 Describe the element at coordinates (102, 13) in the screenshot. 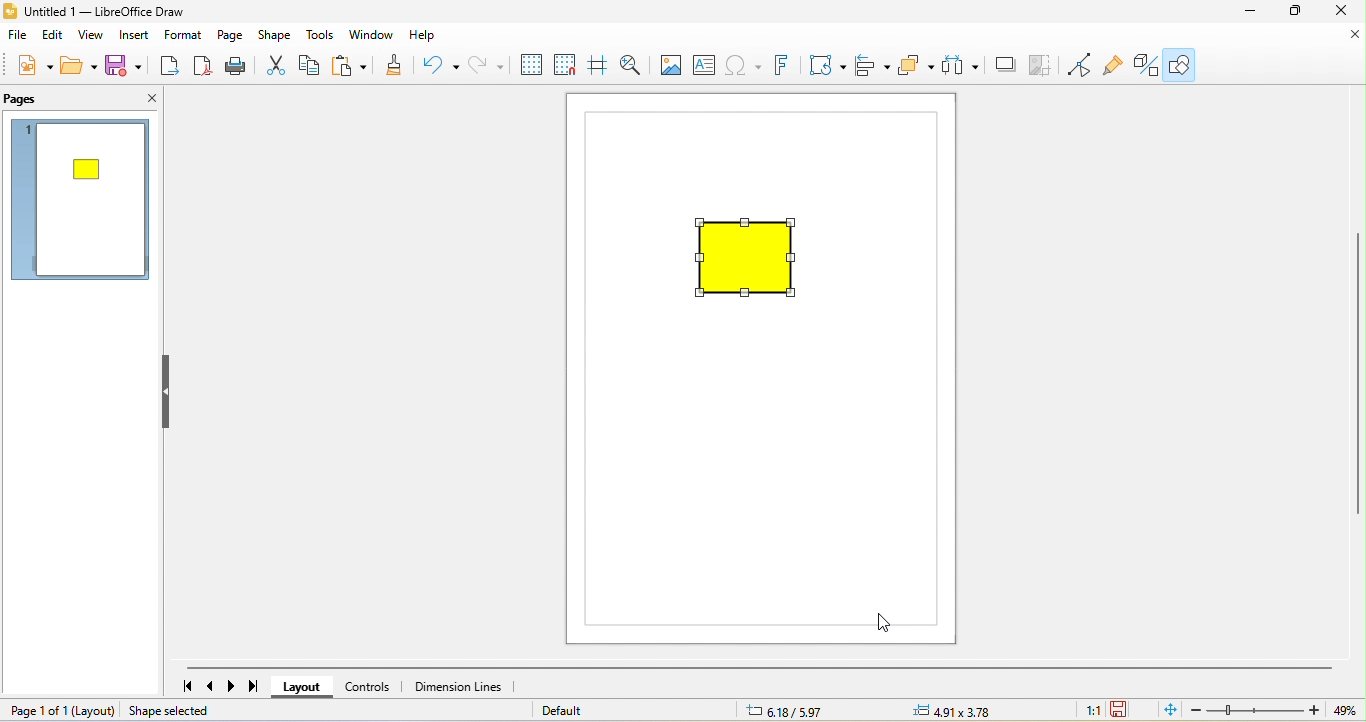

I see `untitled 1- libre office draw` at that location.